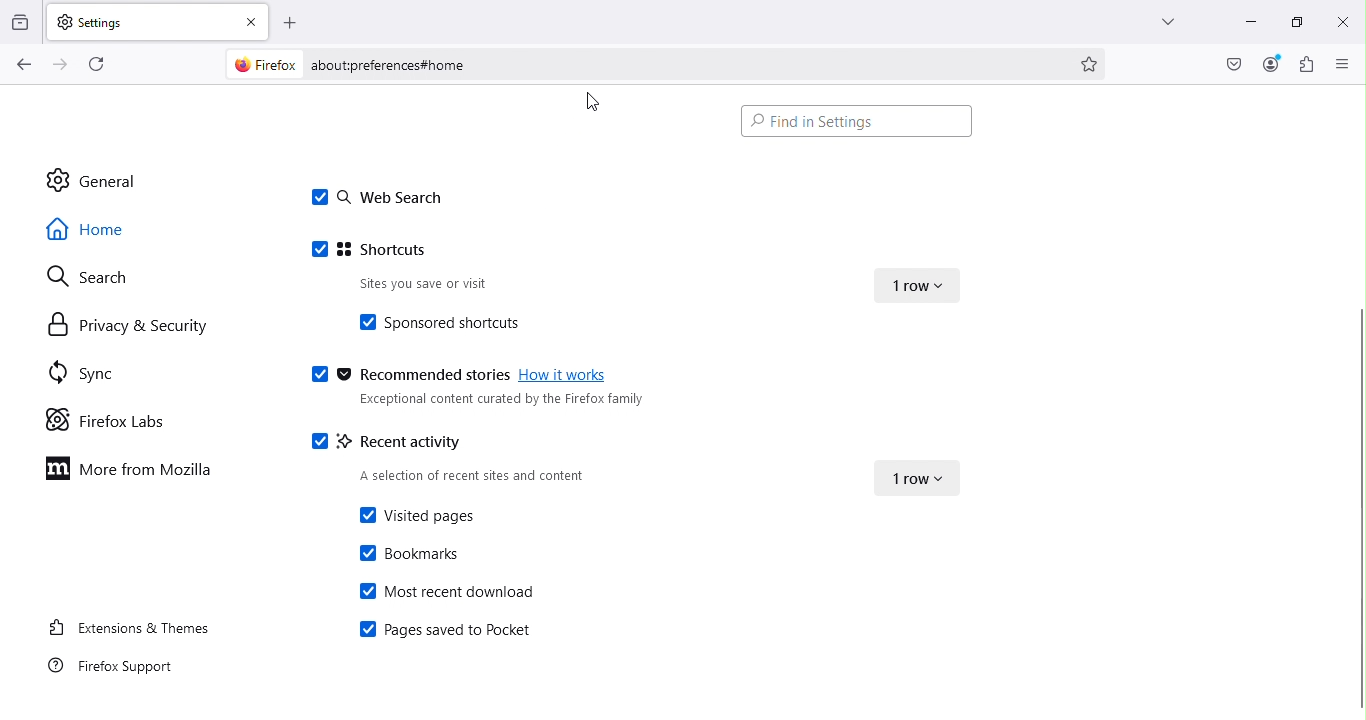  I want to click on Visited pages, so click(414, 515).